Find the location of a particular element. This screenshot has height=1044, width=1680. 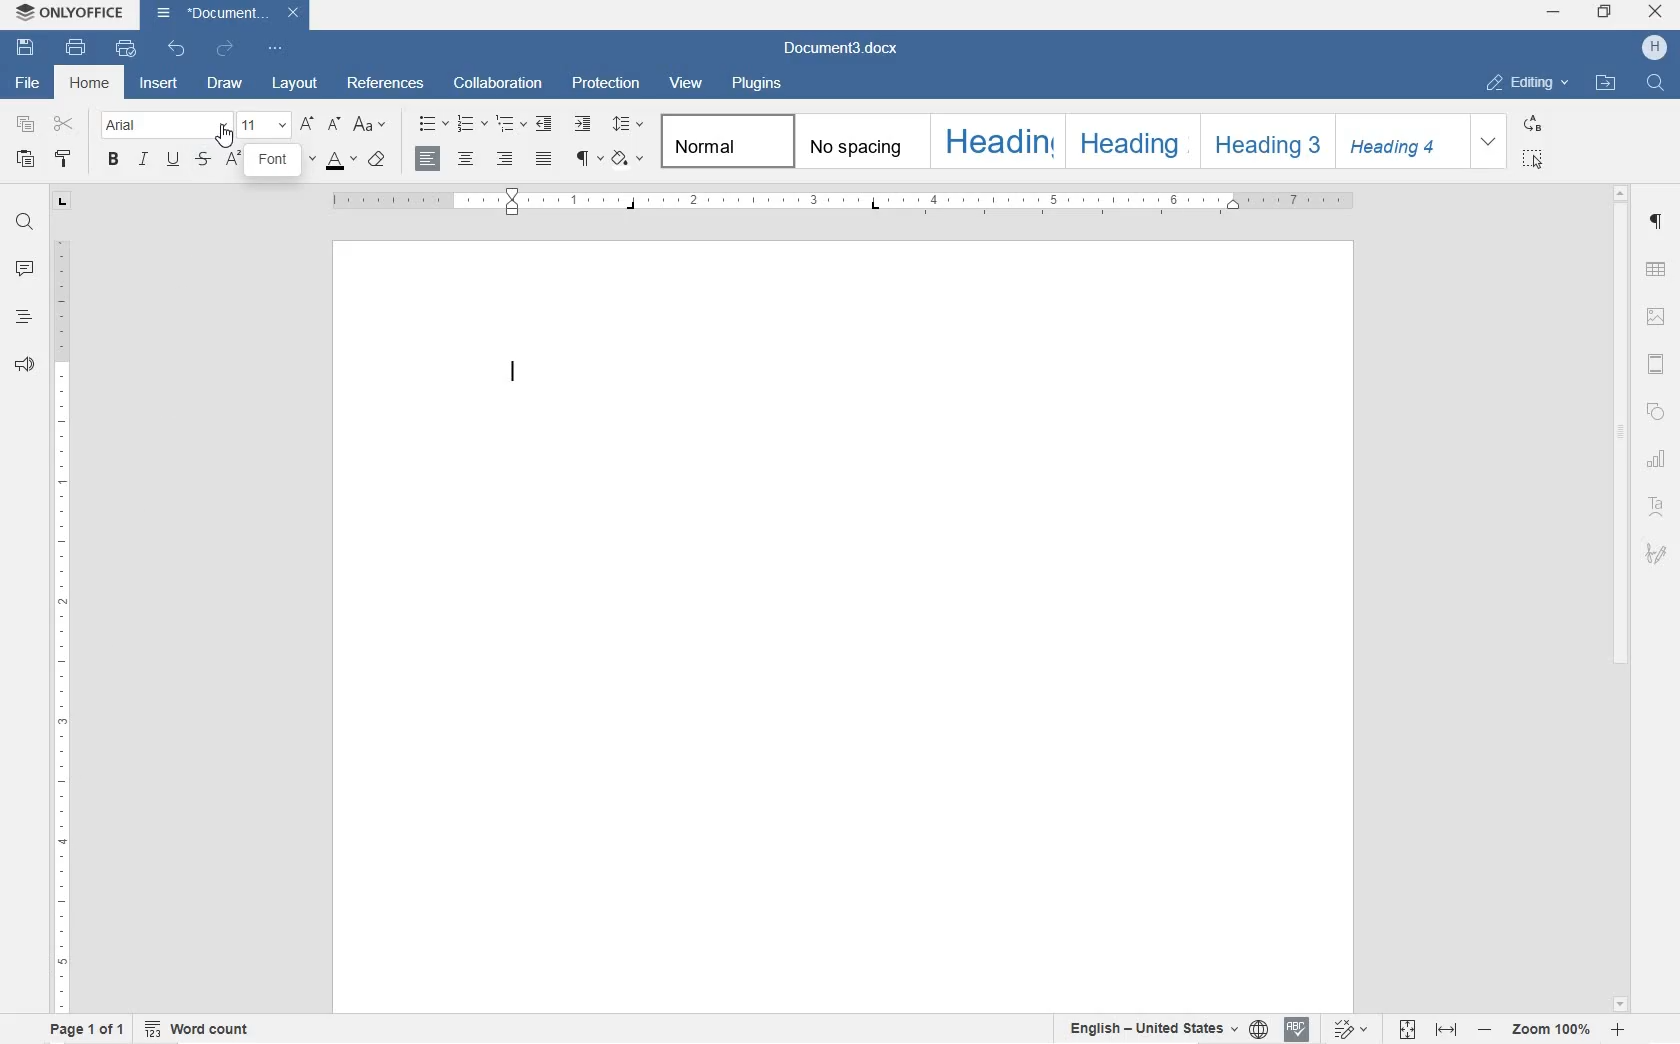

ALIGN RIGHT is located at coordinates (505, 158).